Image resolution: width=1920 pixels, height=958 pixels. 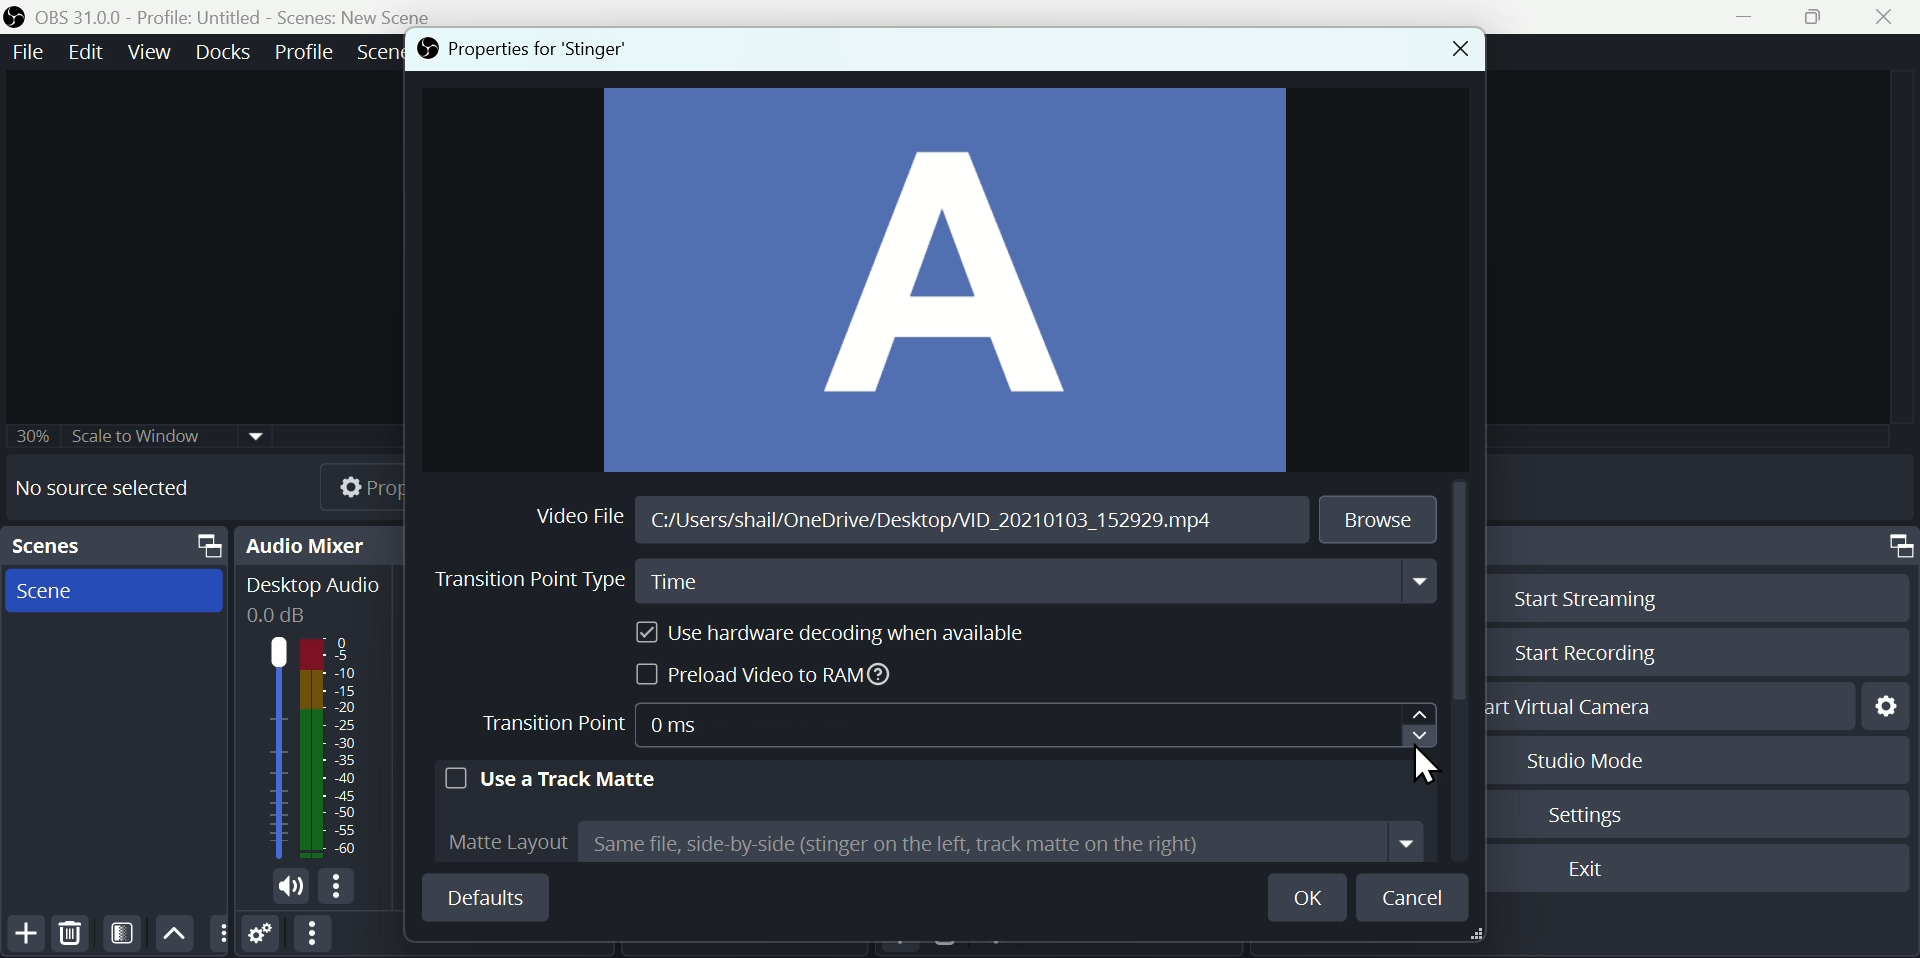 What do you see at coordinates (498, 840) in the screenshot?
I see `Matte layout` at bounding box center [498, 840].